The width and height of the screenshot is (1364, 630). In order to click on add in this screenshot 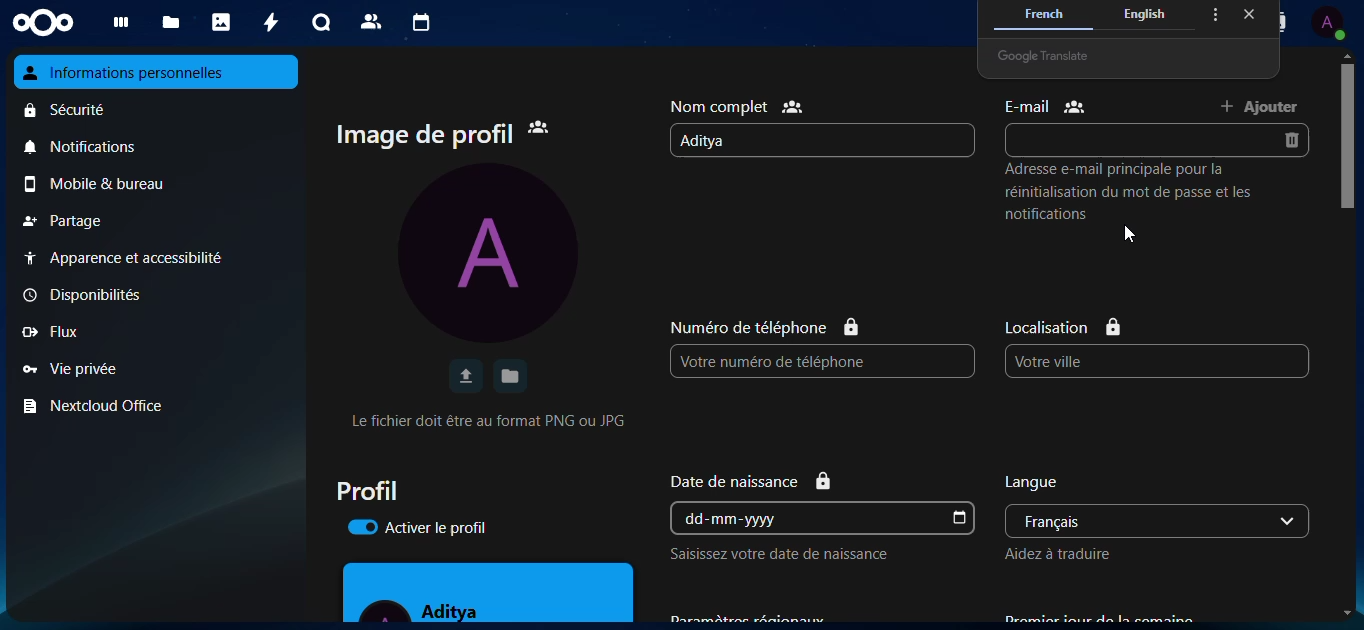, I will do `click(1264, 106)`.